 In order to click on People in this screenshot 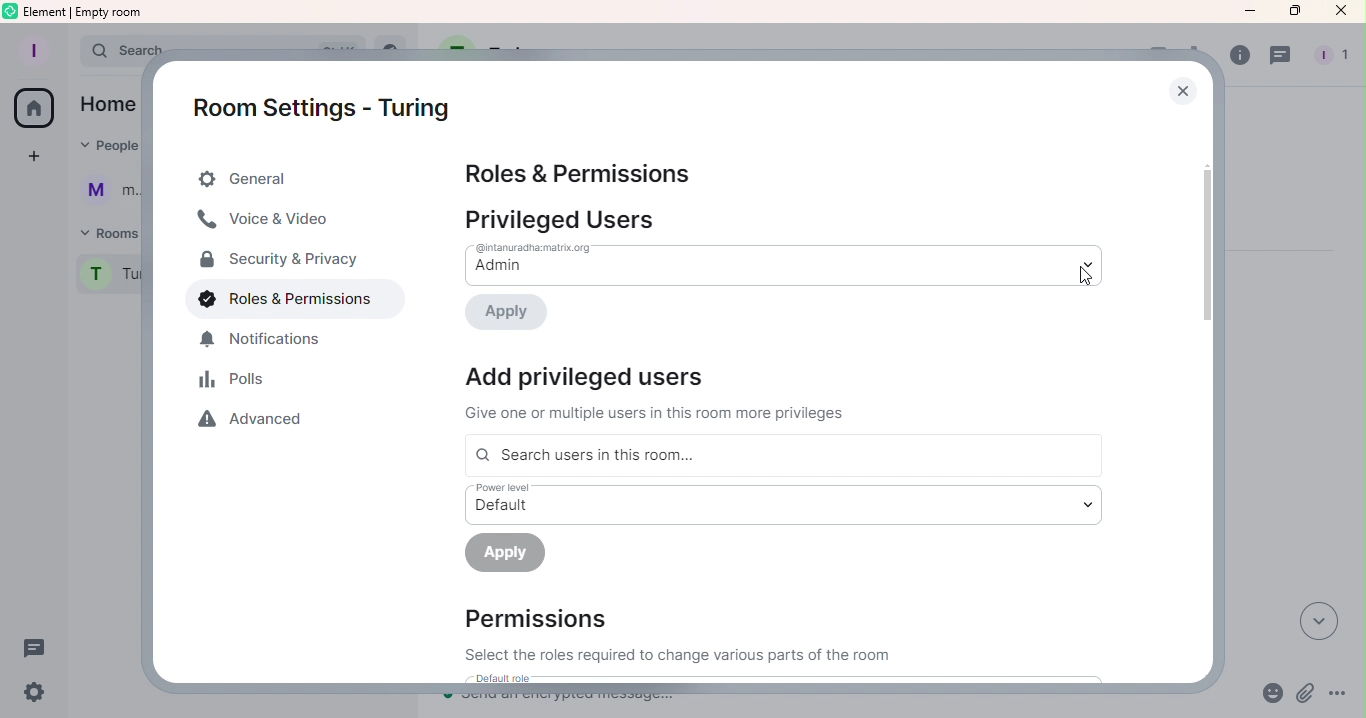, I will do `click(110, 147)`.